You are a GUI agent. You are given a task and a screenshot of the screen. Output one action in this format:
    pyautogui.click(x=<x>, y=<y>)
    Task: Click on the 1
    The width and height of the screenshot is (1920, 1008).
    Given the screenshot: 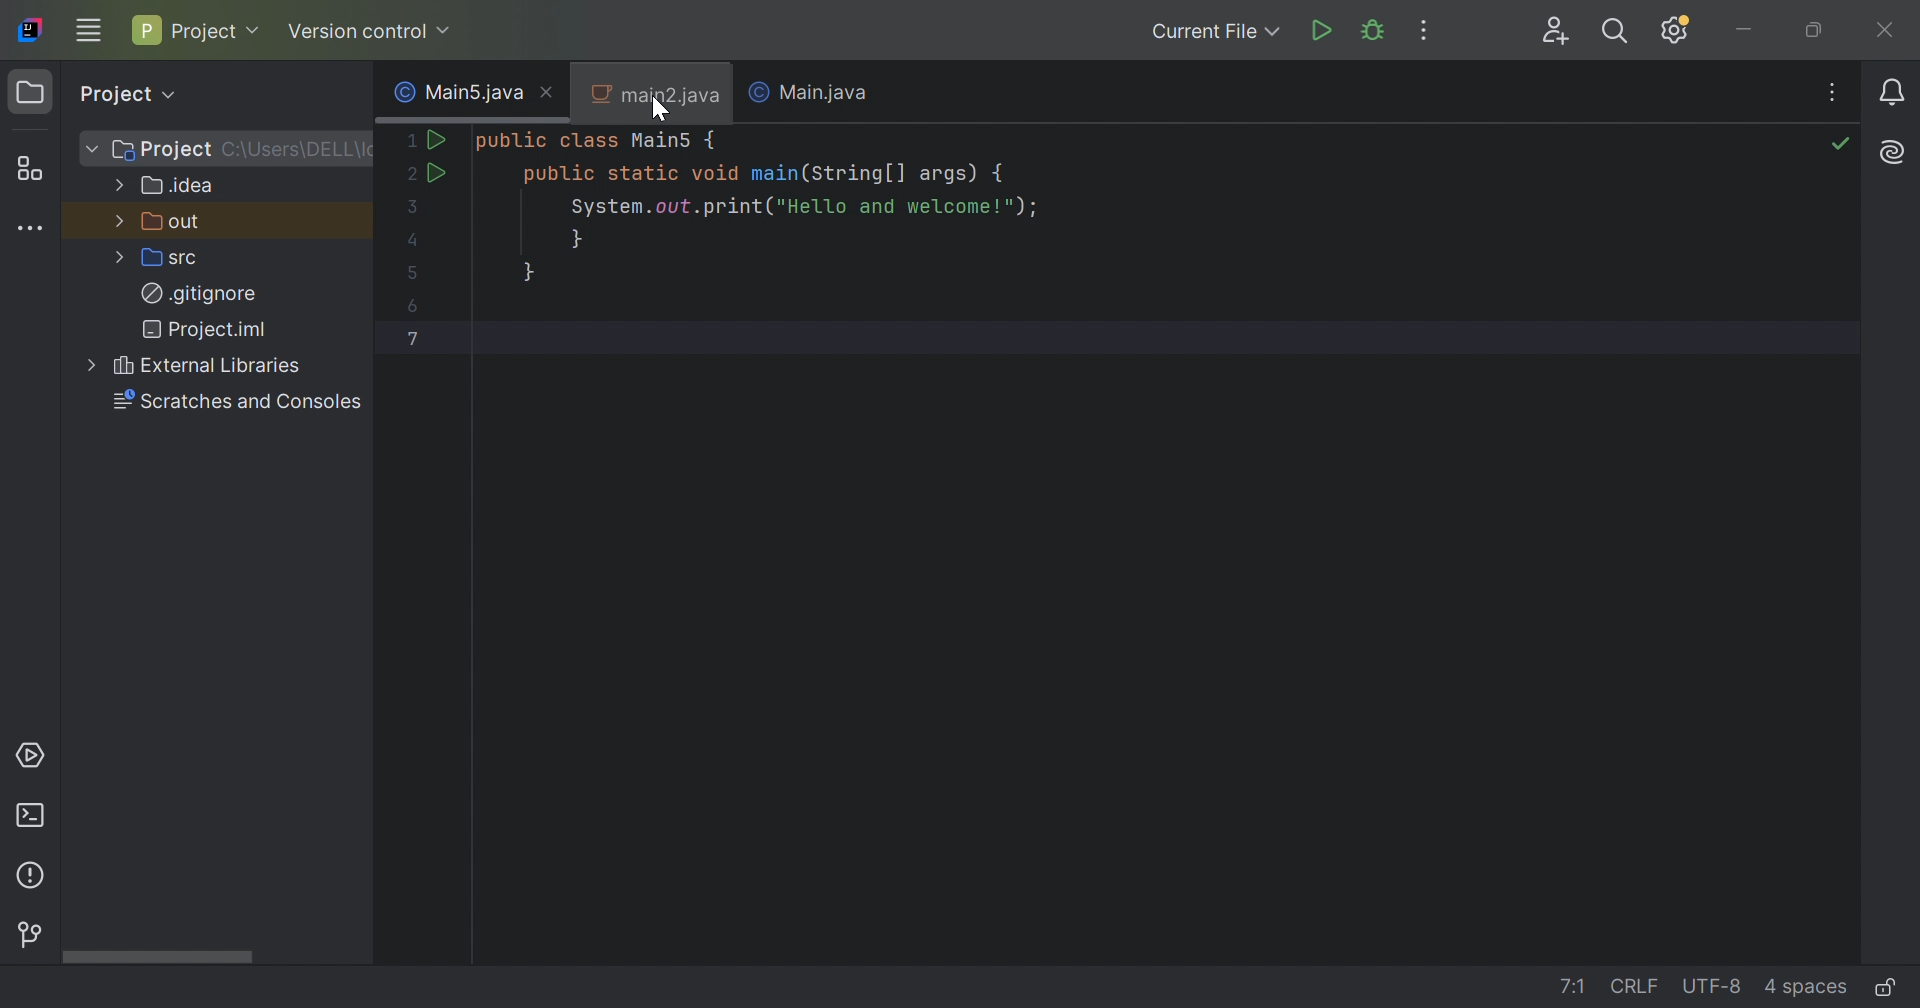 What is the action you would take?
    pyautogui.click(x=413, y=143)
    